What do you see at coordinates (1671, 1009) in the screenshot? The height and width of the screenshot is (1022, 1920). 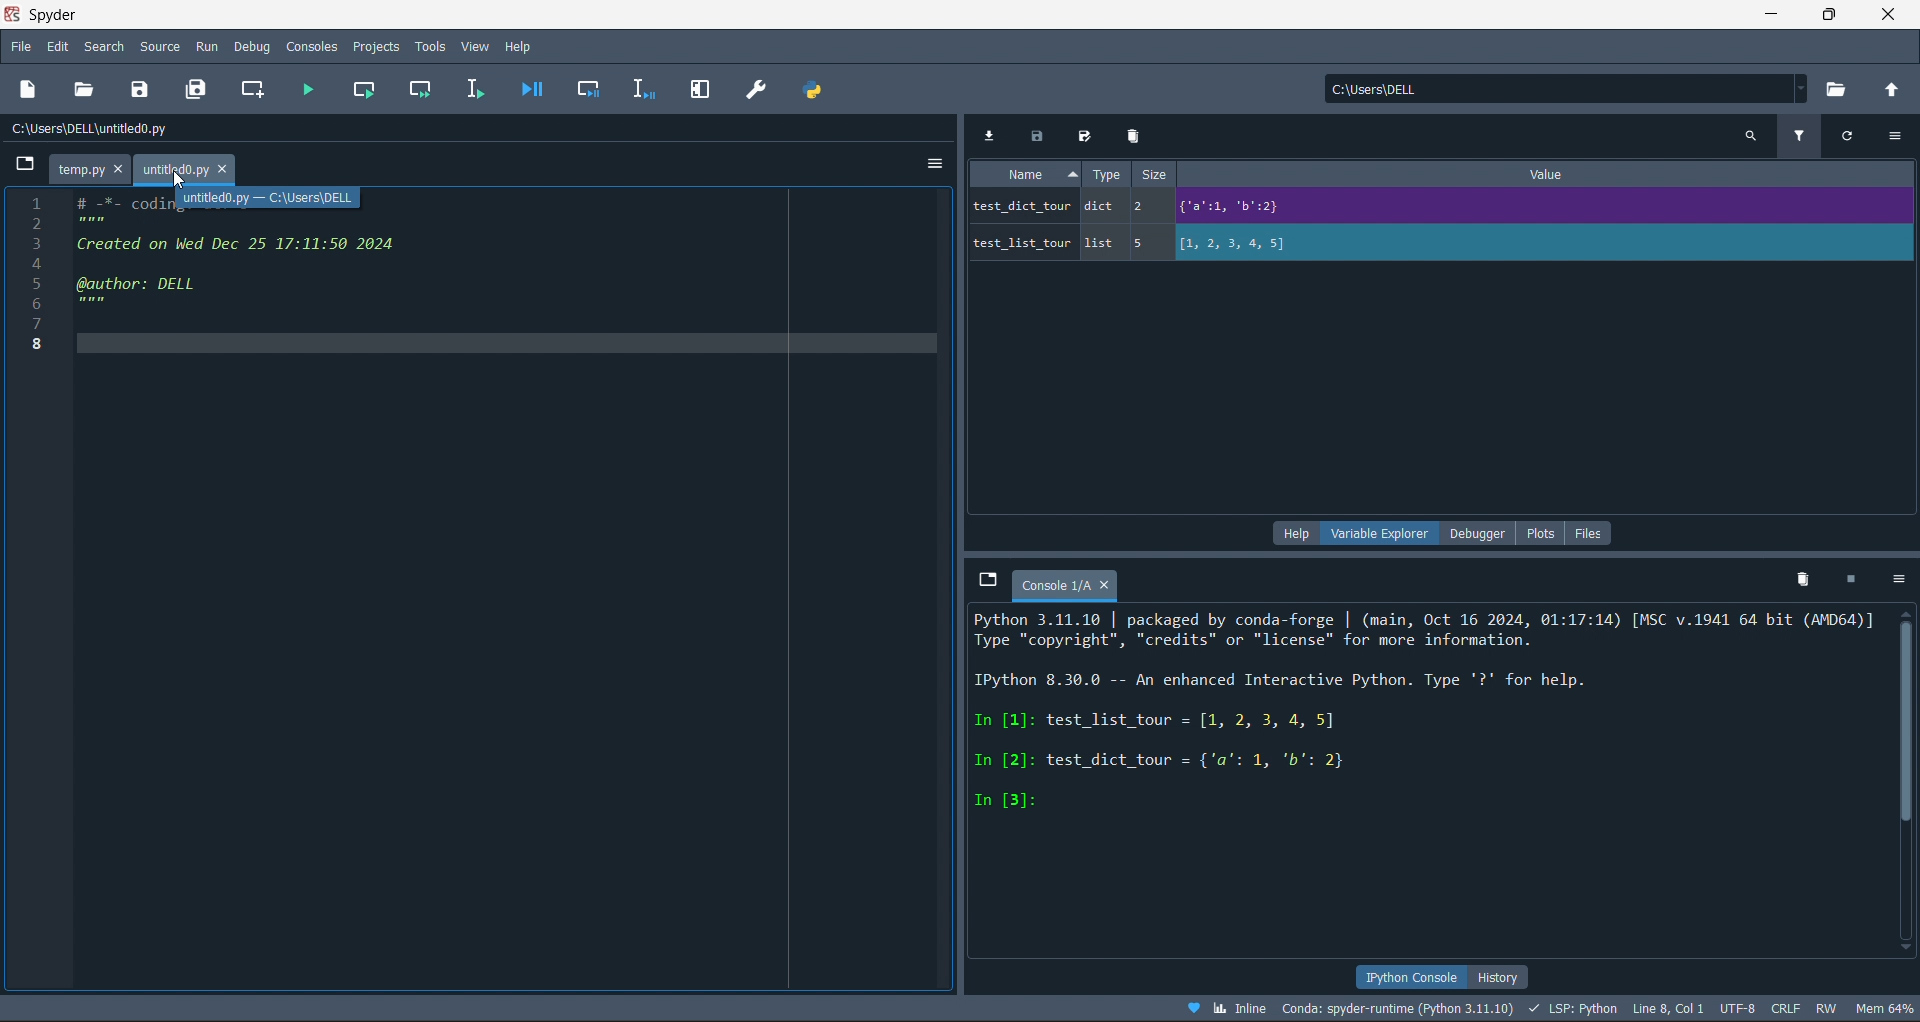 I see `Line 8, Col 1` at bounding box center [1671, 1009].